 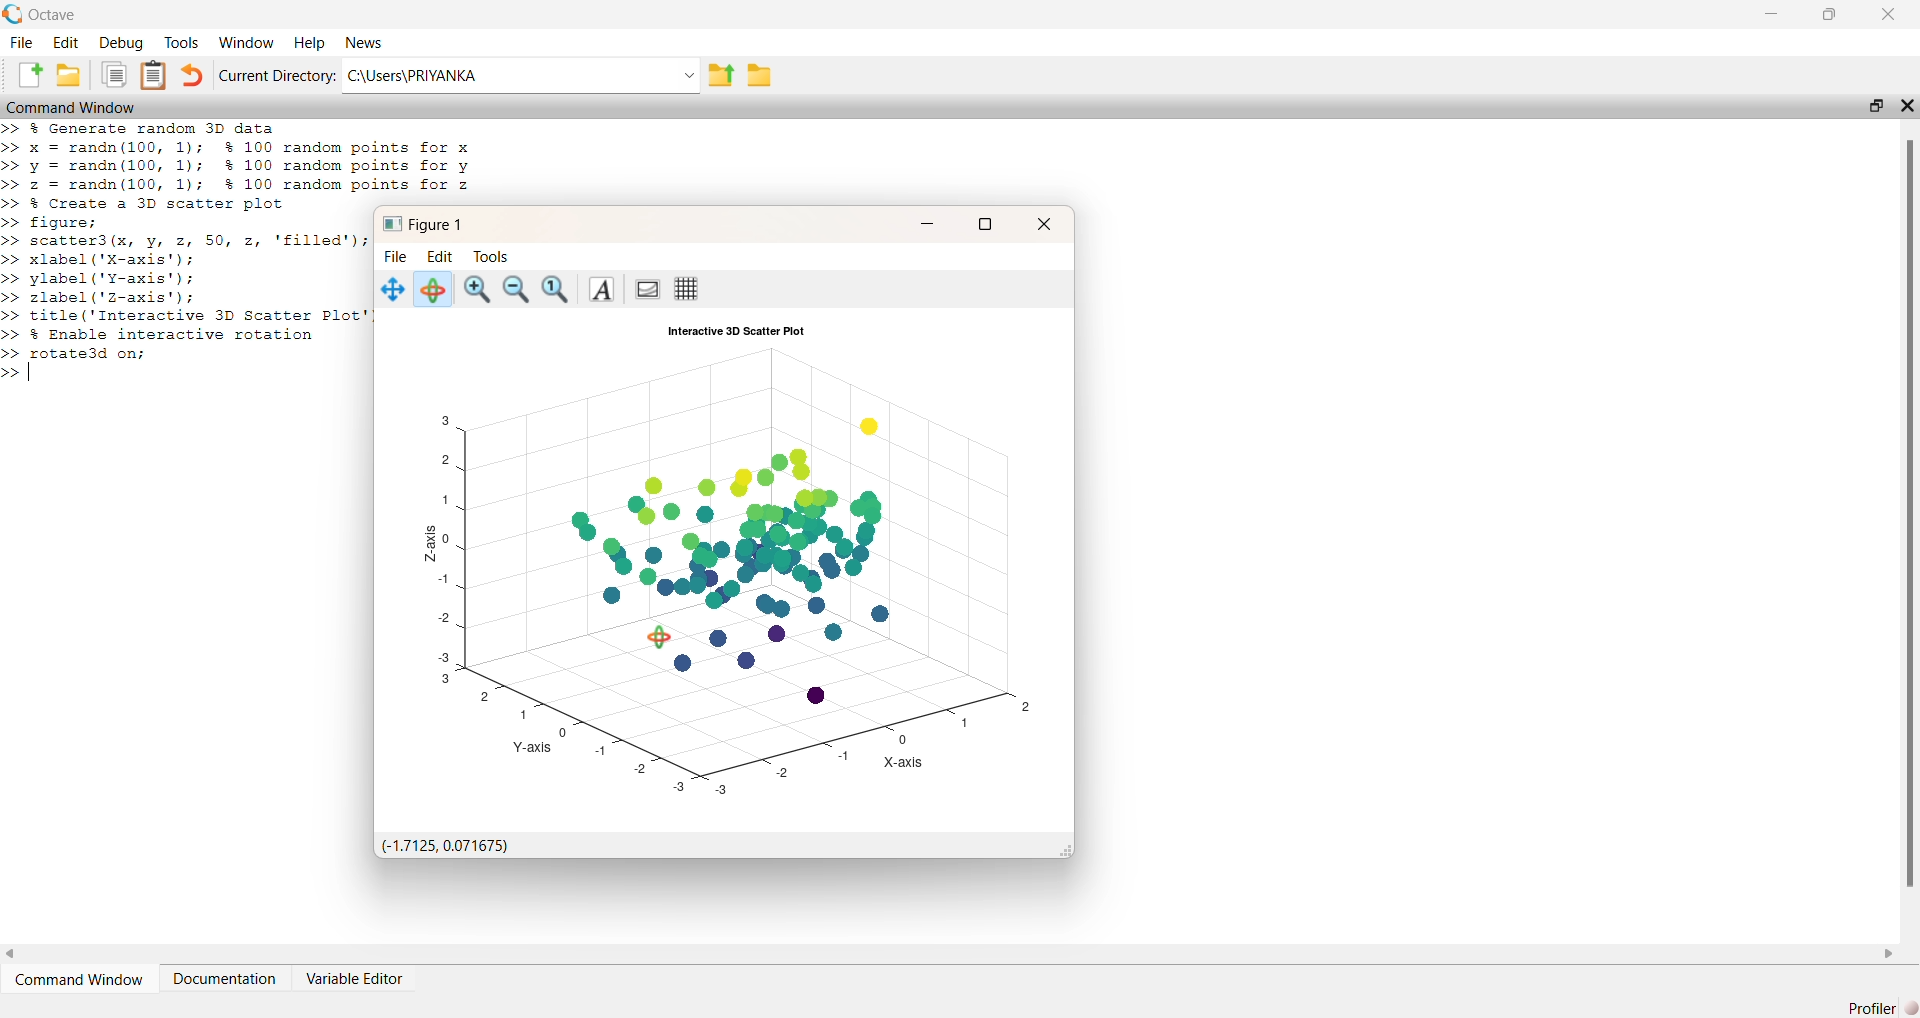 What do you see at coordinates (557, 290) in the screenshot?
I see `reset zoom` at bounding box center [557, 290].